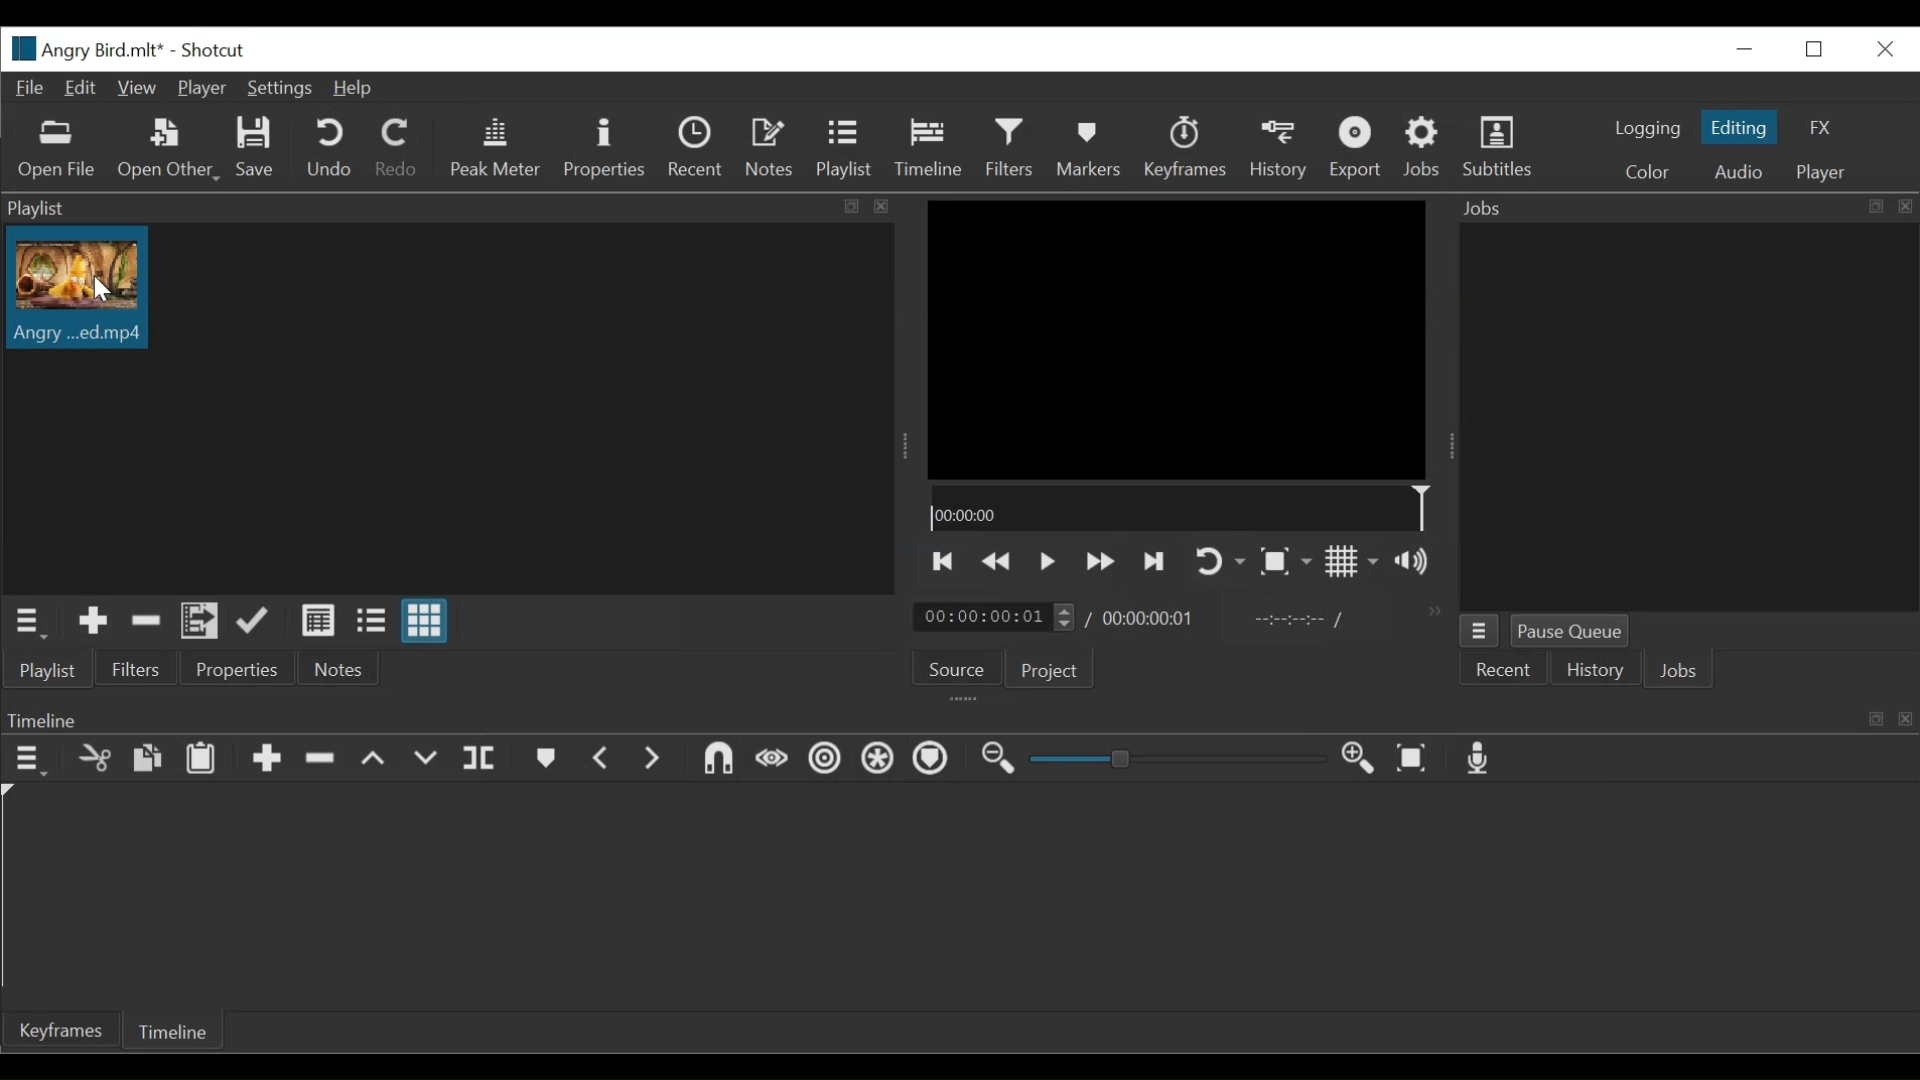 This screenshot has width=1920, height=1080. I want to click on Markers, so click(545, 761).